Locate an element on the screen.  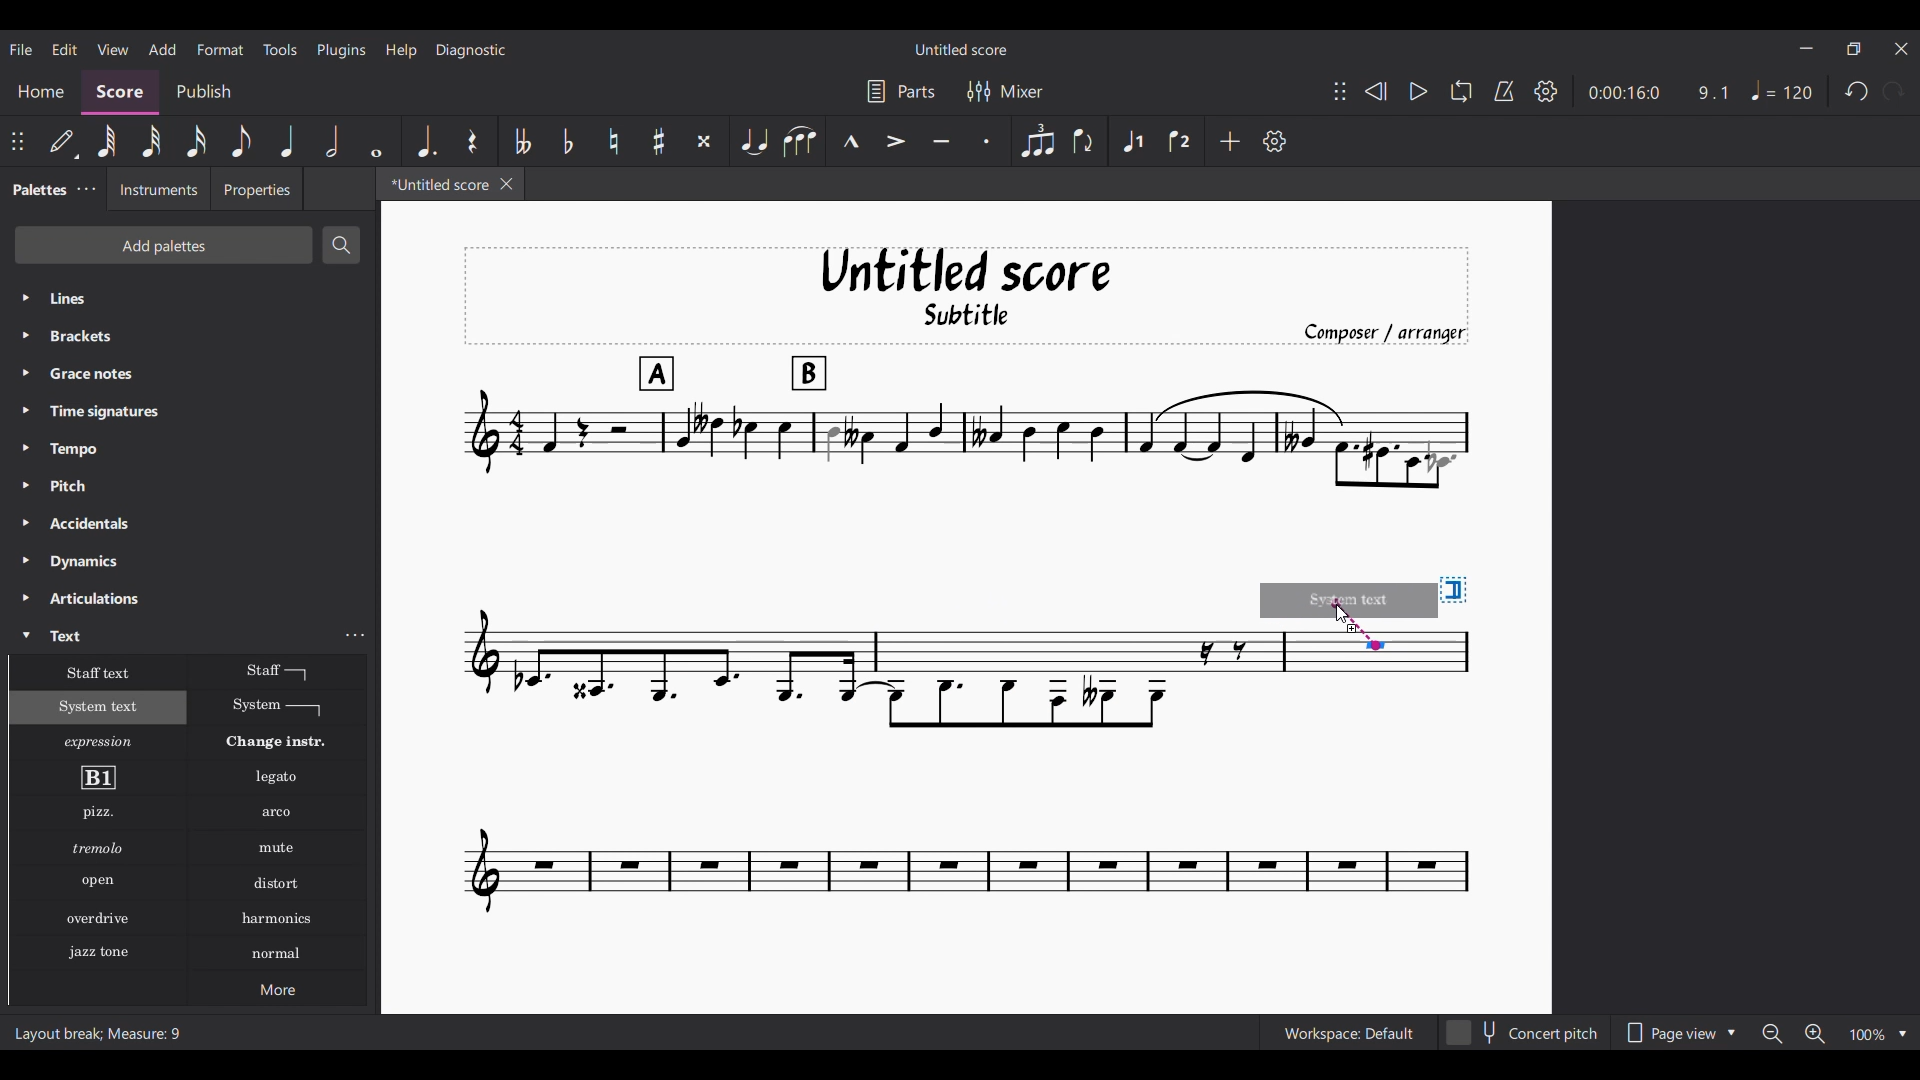
Palettes is located at coordinates (35, 191).